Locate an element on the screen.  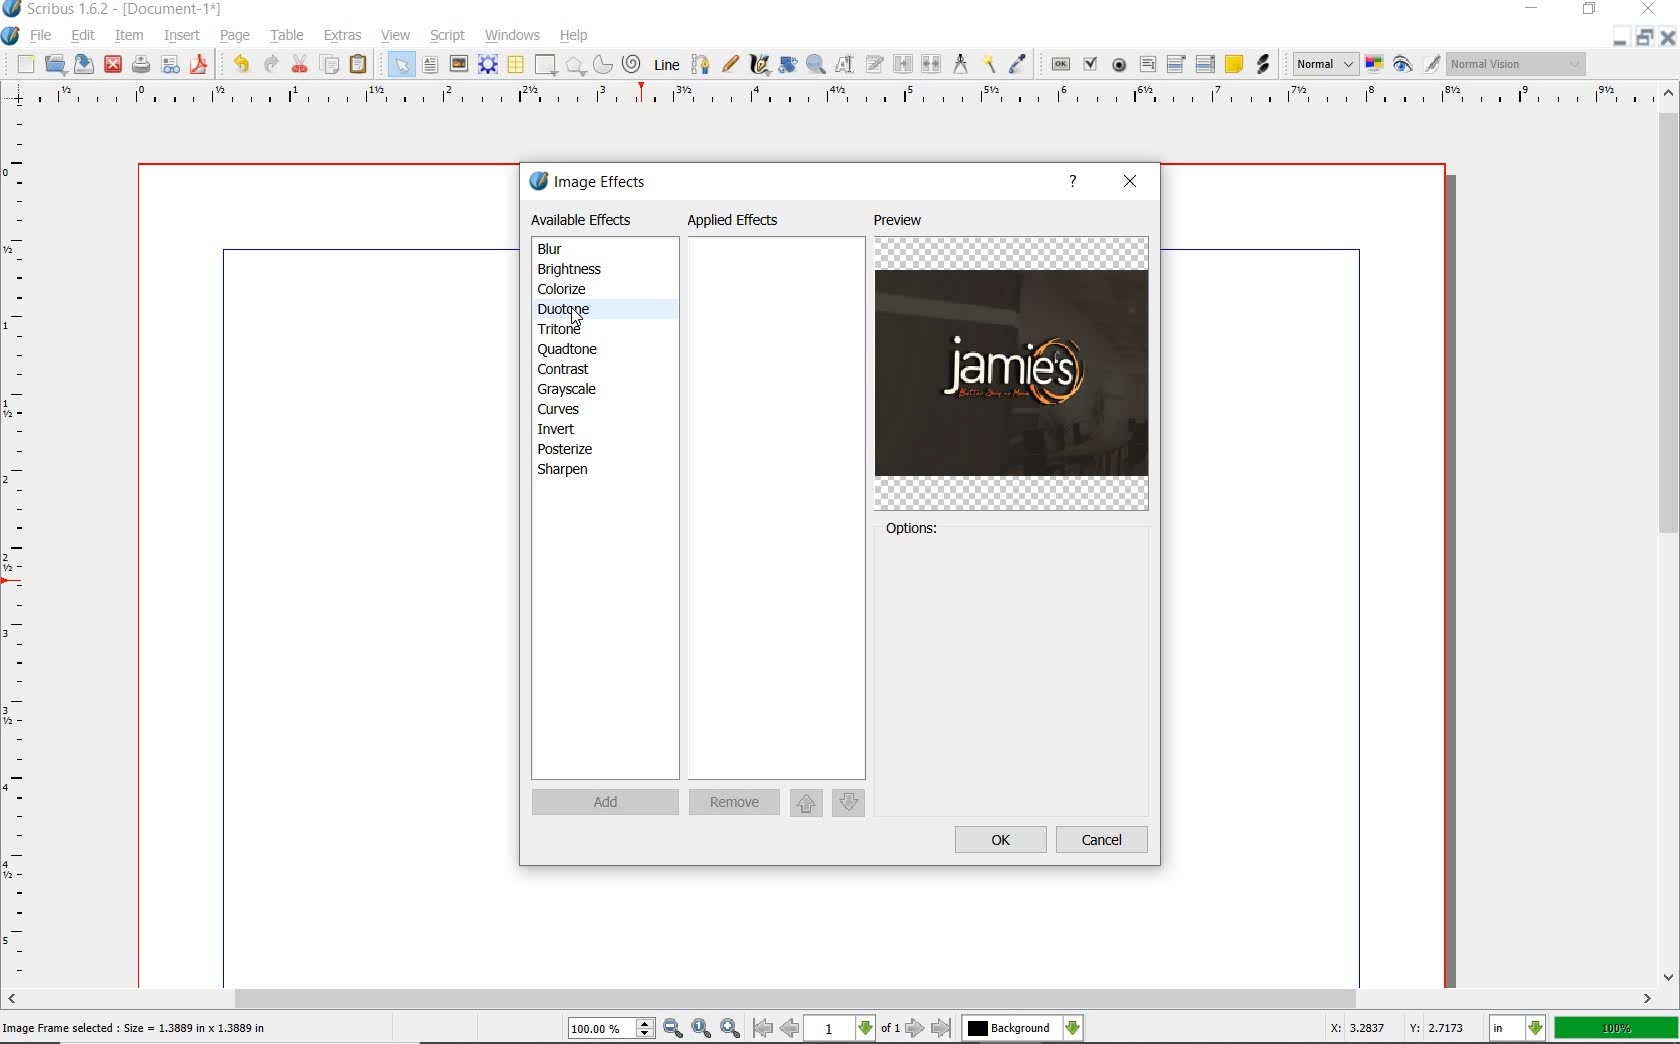
scrollbar is located at coordinates (1670, 535).